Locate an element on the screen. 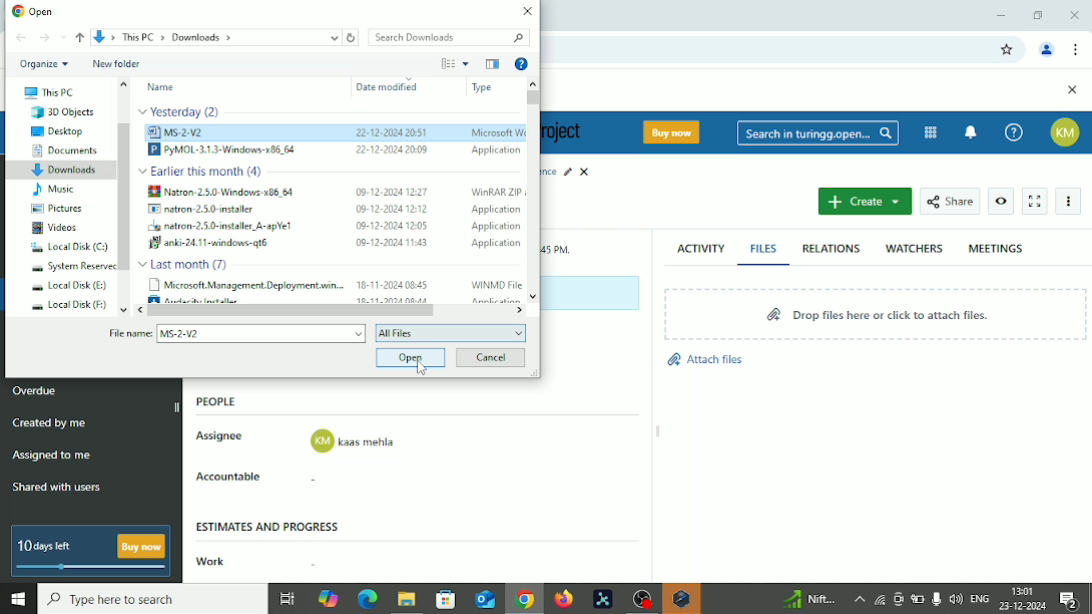 This screenshot has height=614, width=1092. Local Disk(E:) is located at coordinates (69, 286).